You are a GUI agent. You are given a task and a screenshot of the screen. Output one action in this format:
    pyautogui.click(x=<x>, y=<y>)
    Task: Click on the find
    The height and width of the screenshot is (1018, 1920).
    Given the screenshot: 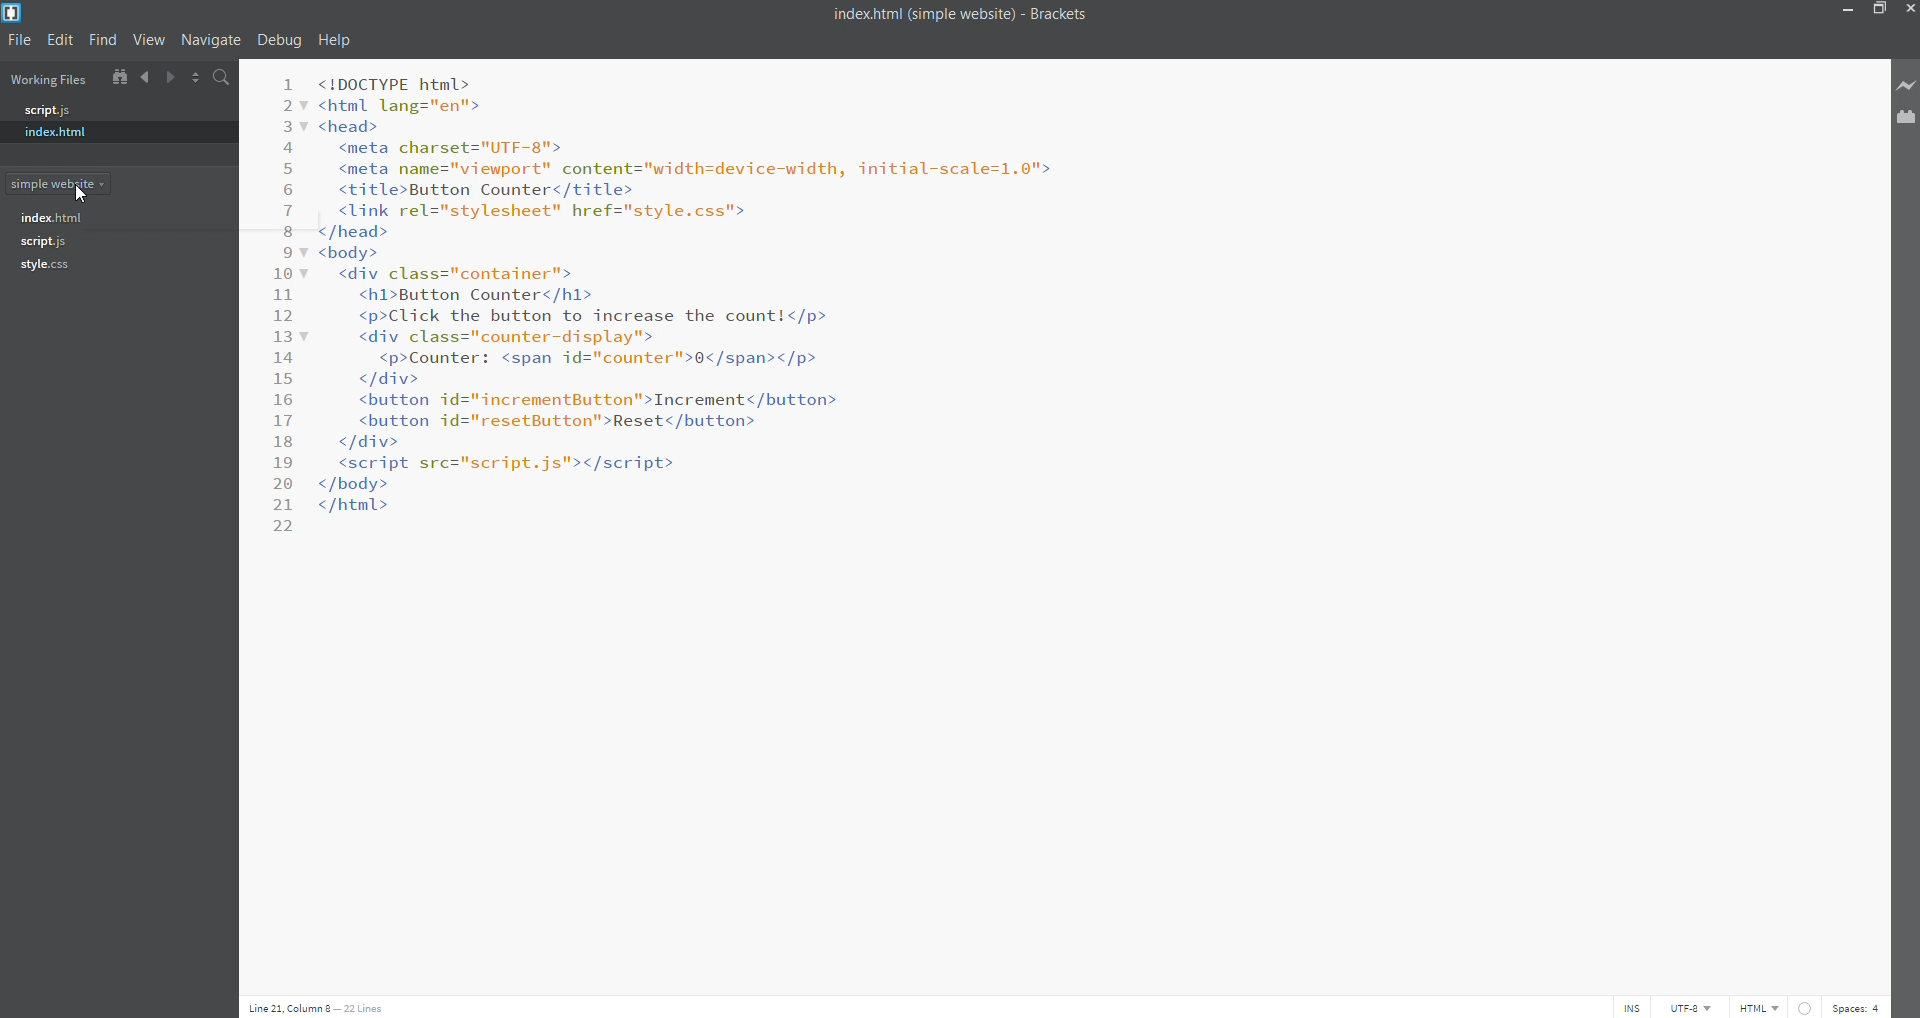 What is the action you would take?
    pyautogui.click(x=103, y=39)
    